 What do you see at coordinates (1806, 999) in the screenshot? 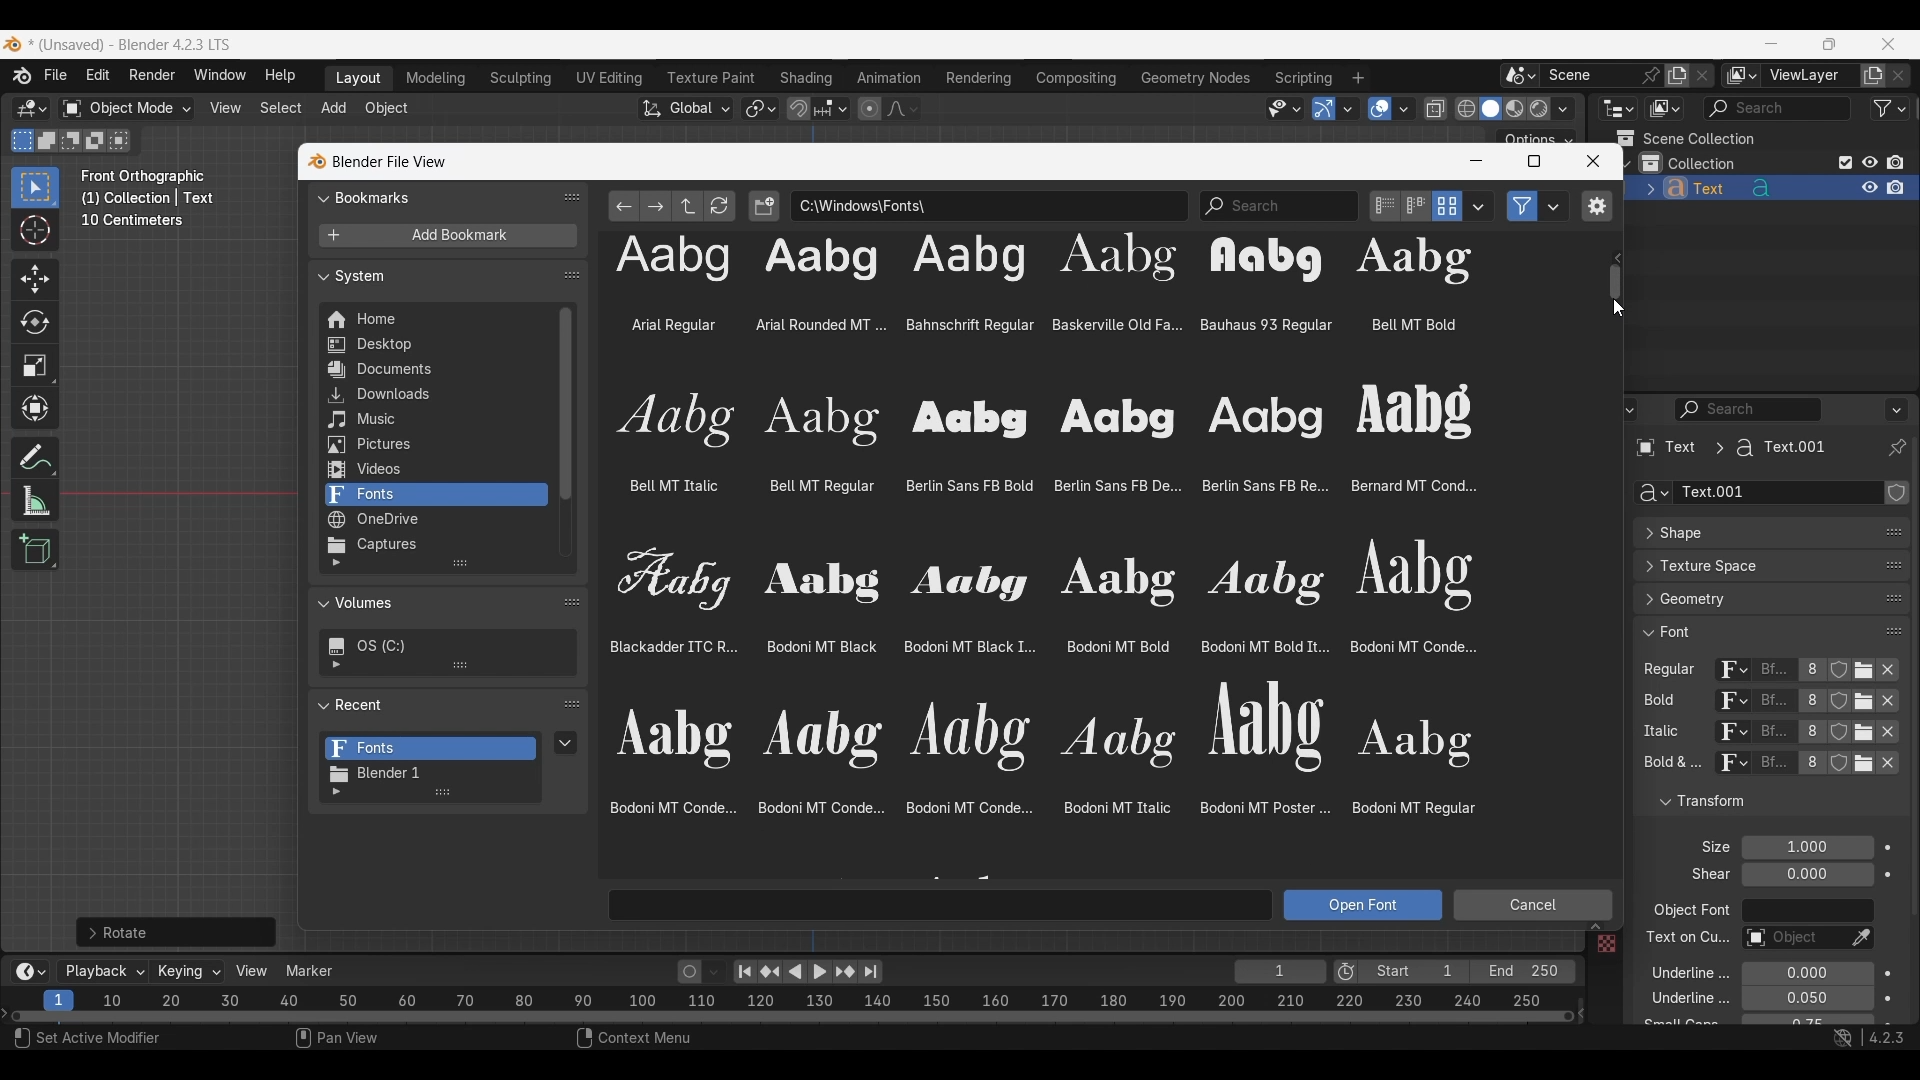
I see `Underline Thickness` at bounding box center [1806, 999].